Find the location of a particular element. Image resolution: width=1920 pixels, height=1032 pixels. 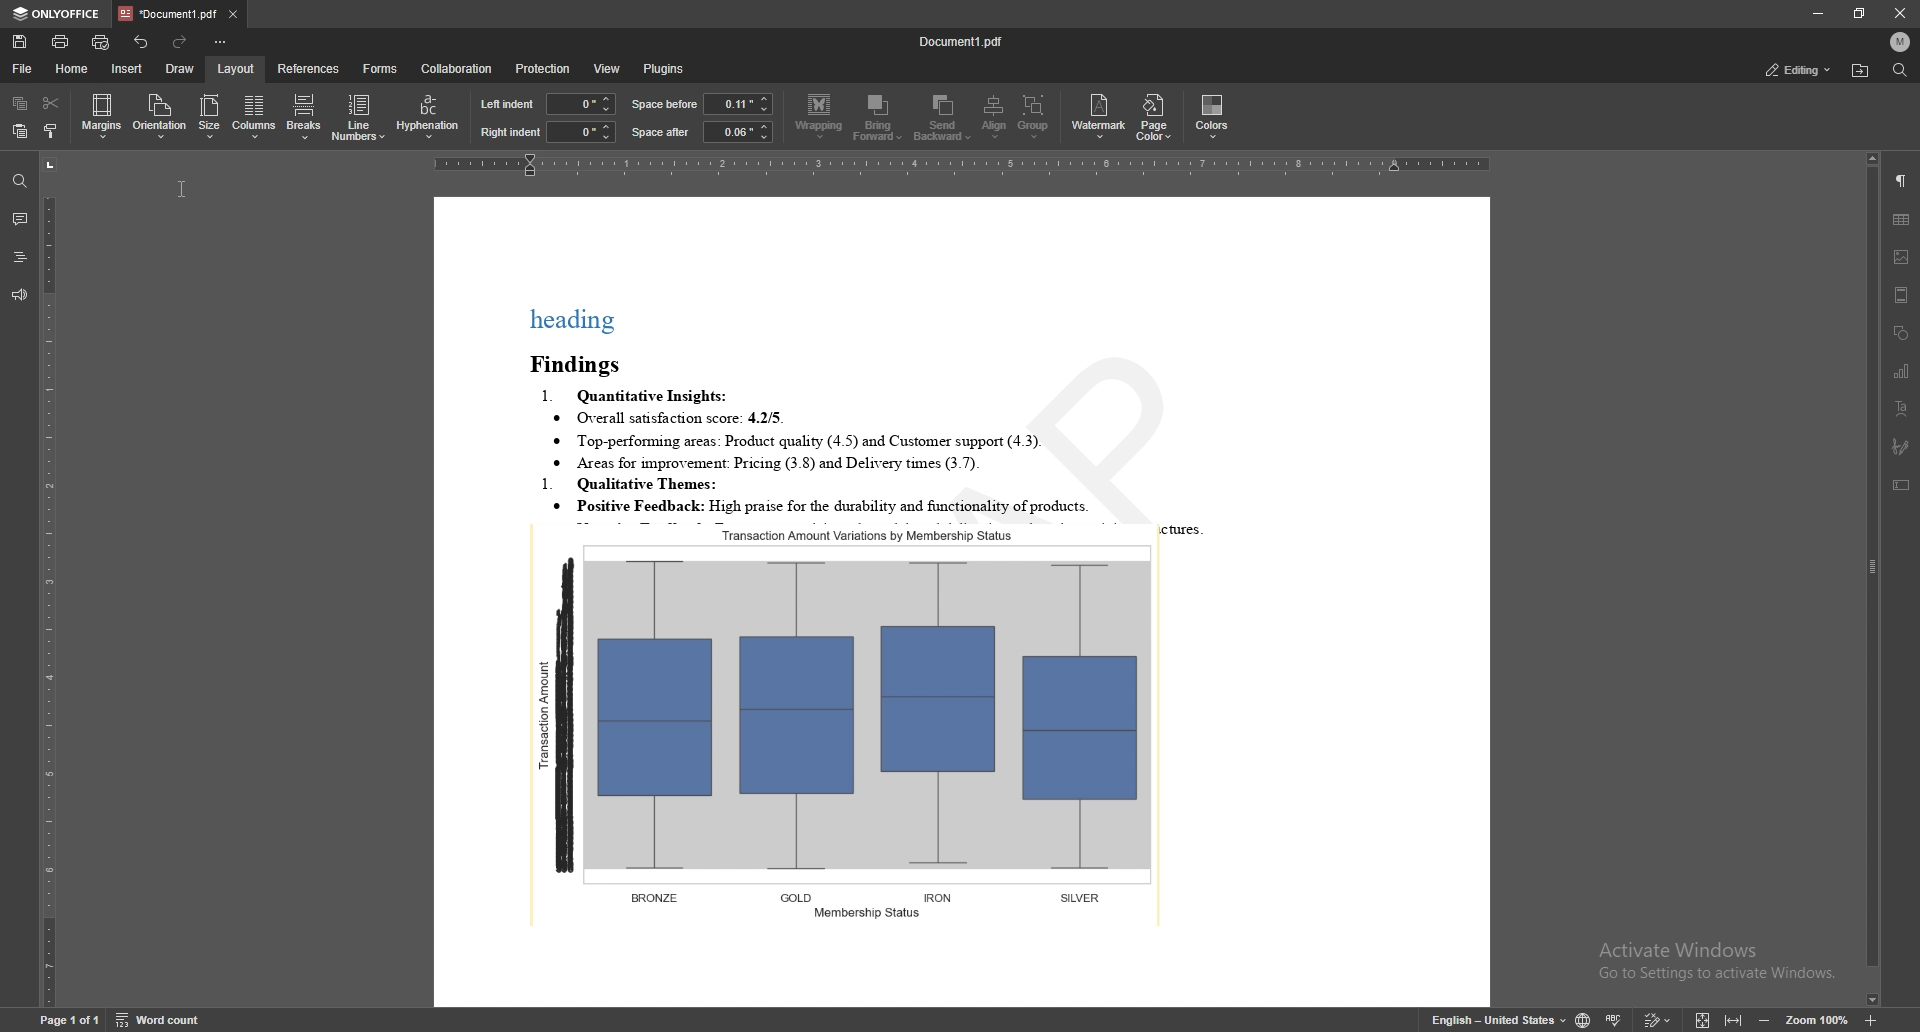

quick print is located at coordinates (101, 42).